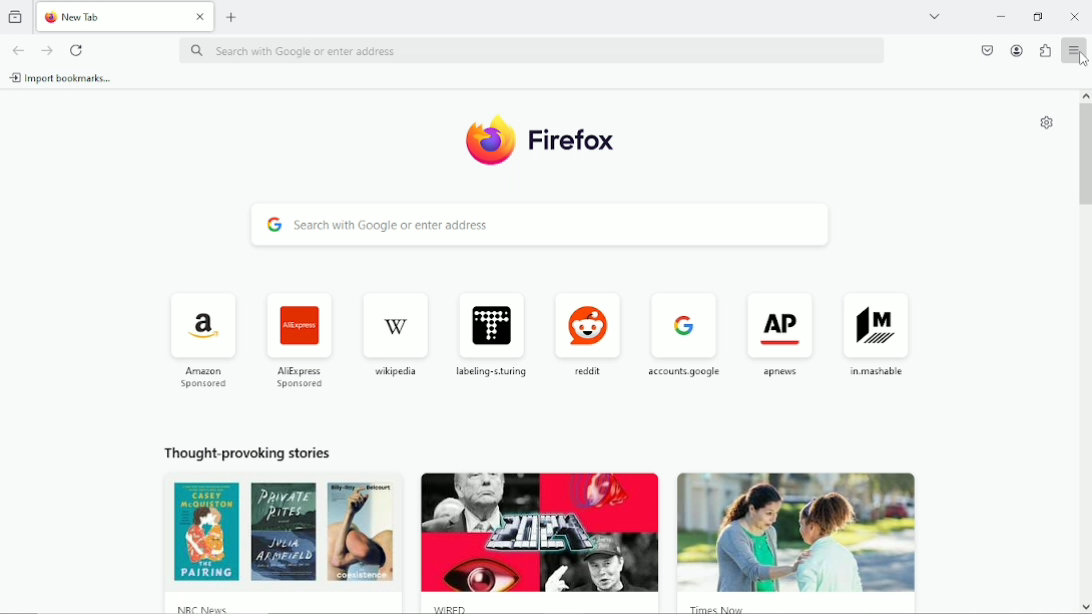 The height and width of the screenshot is (614, 1092). What do you see at coordinates (684, 332) in the screenshot?
I see `accounts google` at bounding box center [684, 332].